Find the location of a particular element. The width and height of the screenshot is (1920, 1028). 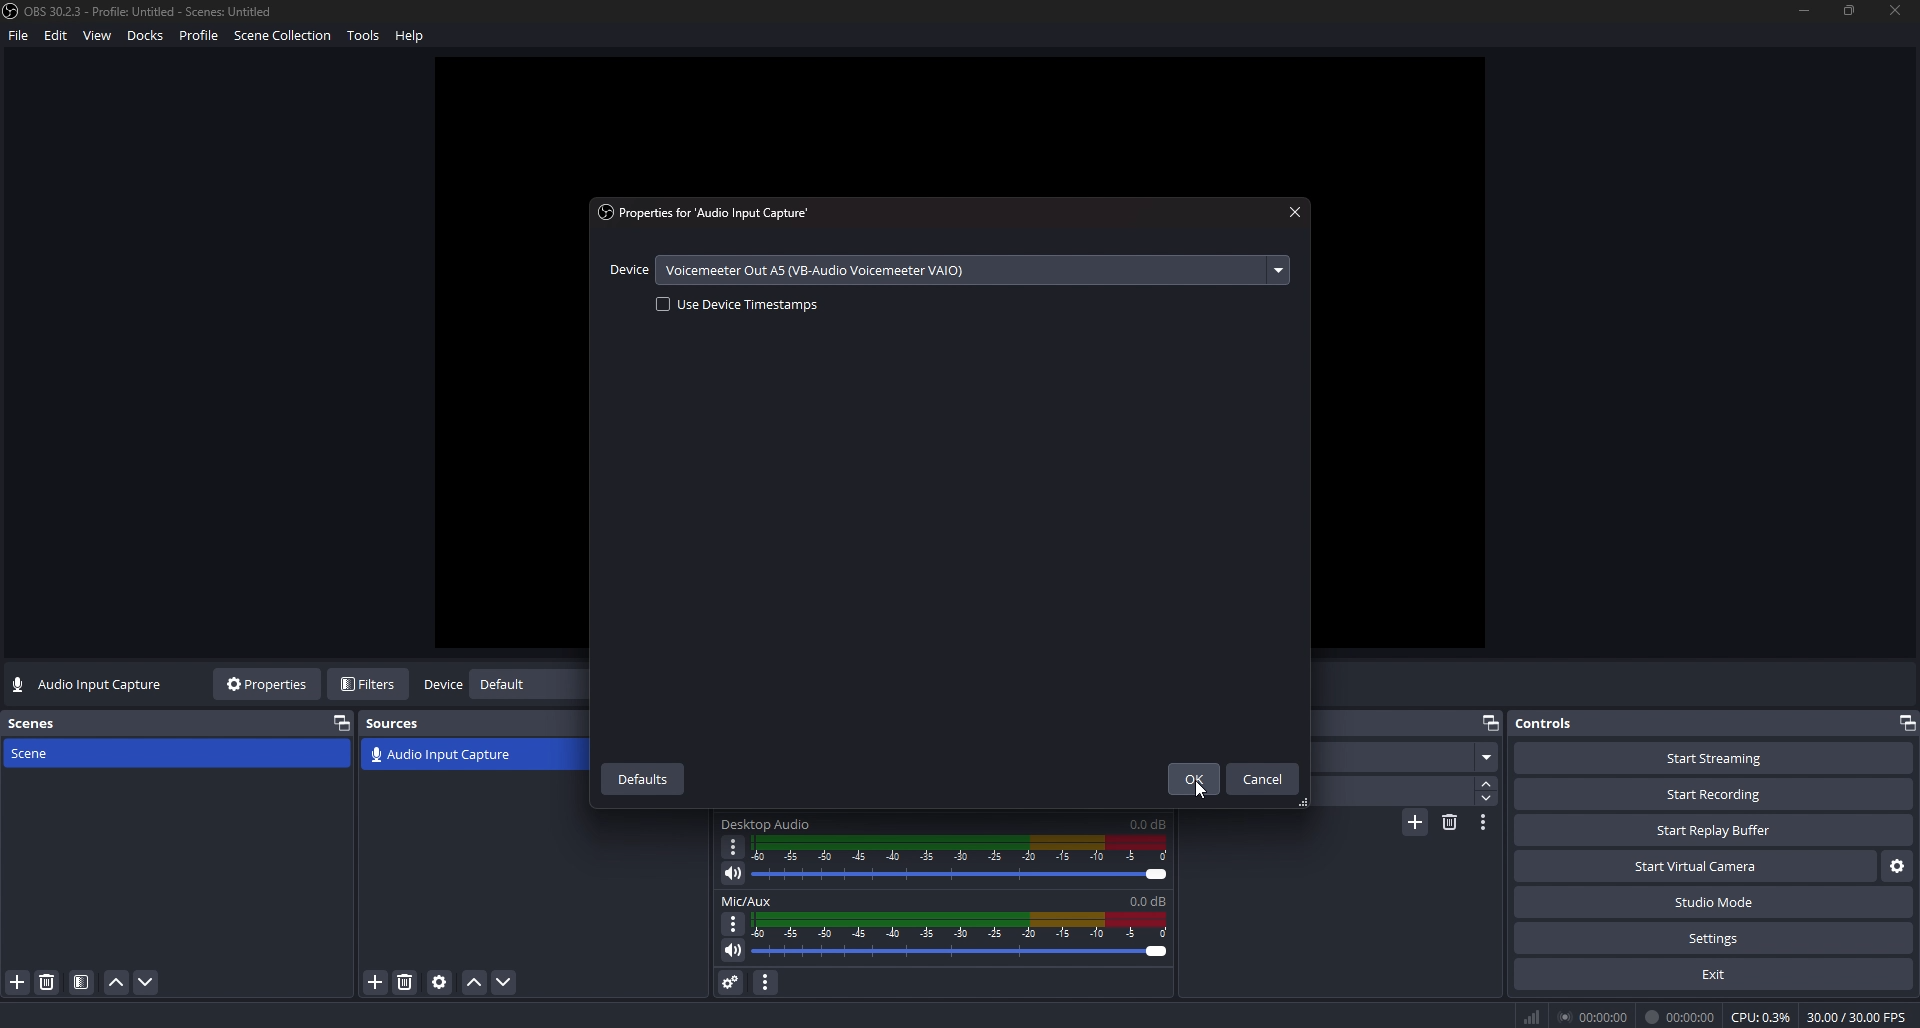

options is located at coordinates (731, 922).